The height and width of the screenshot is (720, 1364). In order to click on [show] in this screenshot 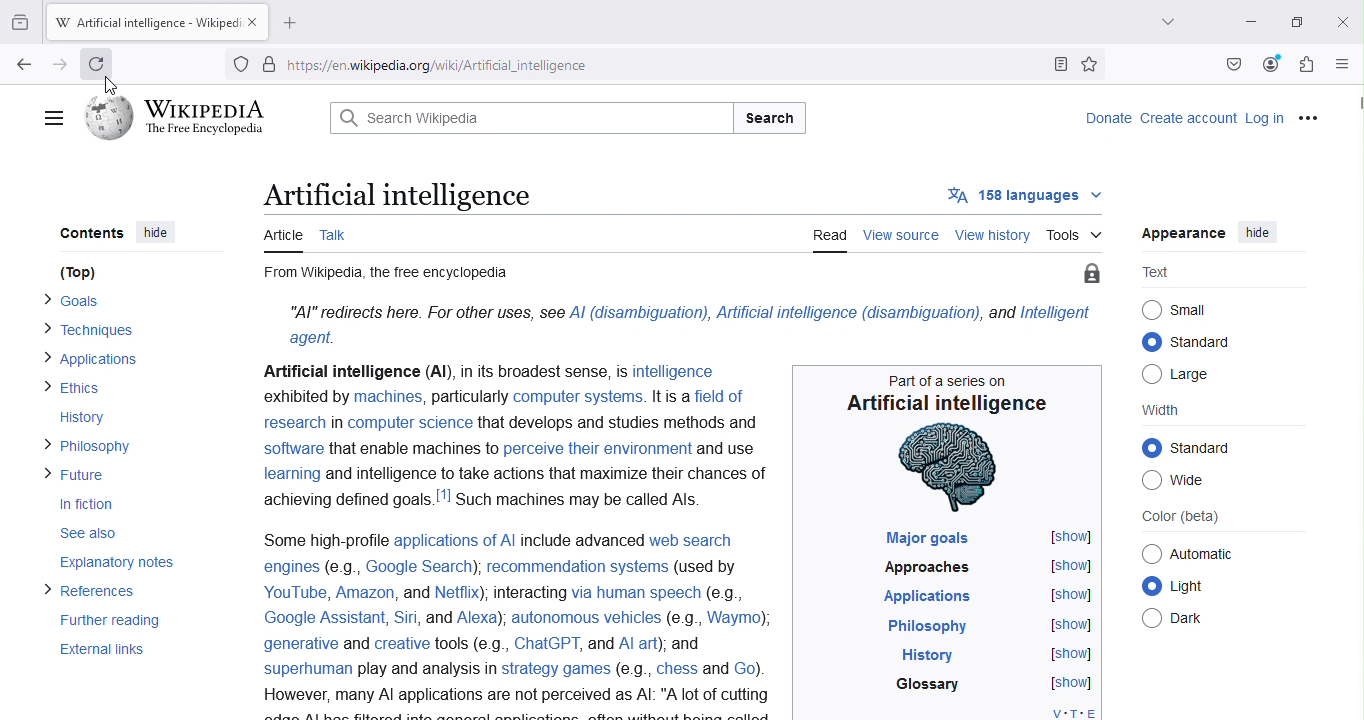, I will do `click(1069, 536)`.